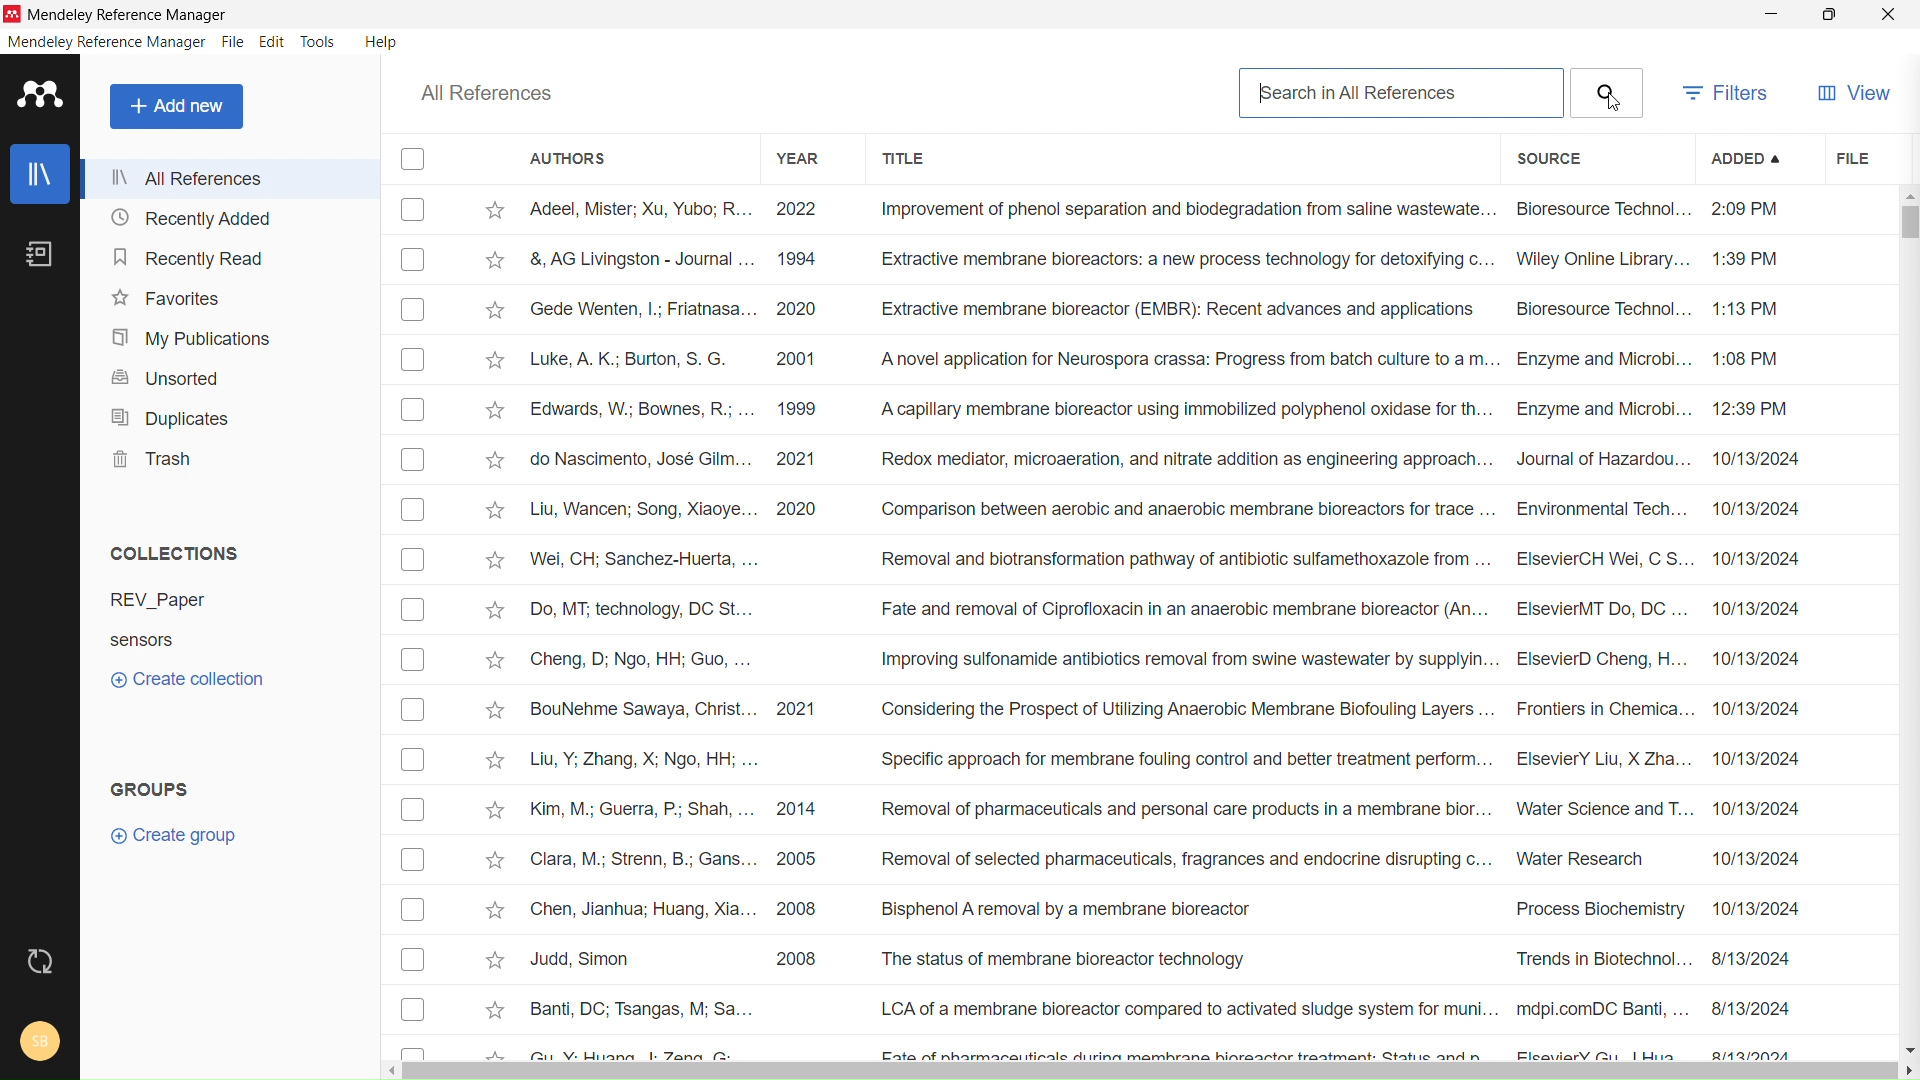 The image size is (1920, 1080). What do you see at coordinates (493, 606) in the screenshot?
I see `Add to favorites` at bounding box center [493, 606].